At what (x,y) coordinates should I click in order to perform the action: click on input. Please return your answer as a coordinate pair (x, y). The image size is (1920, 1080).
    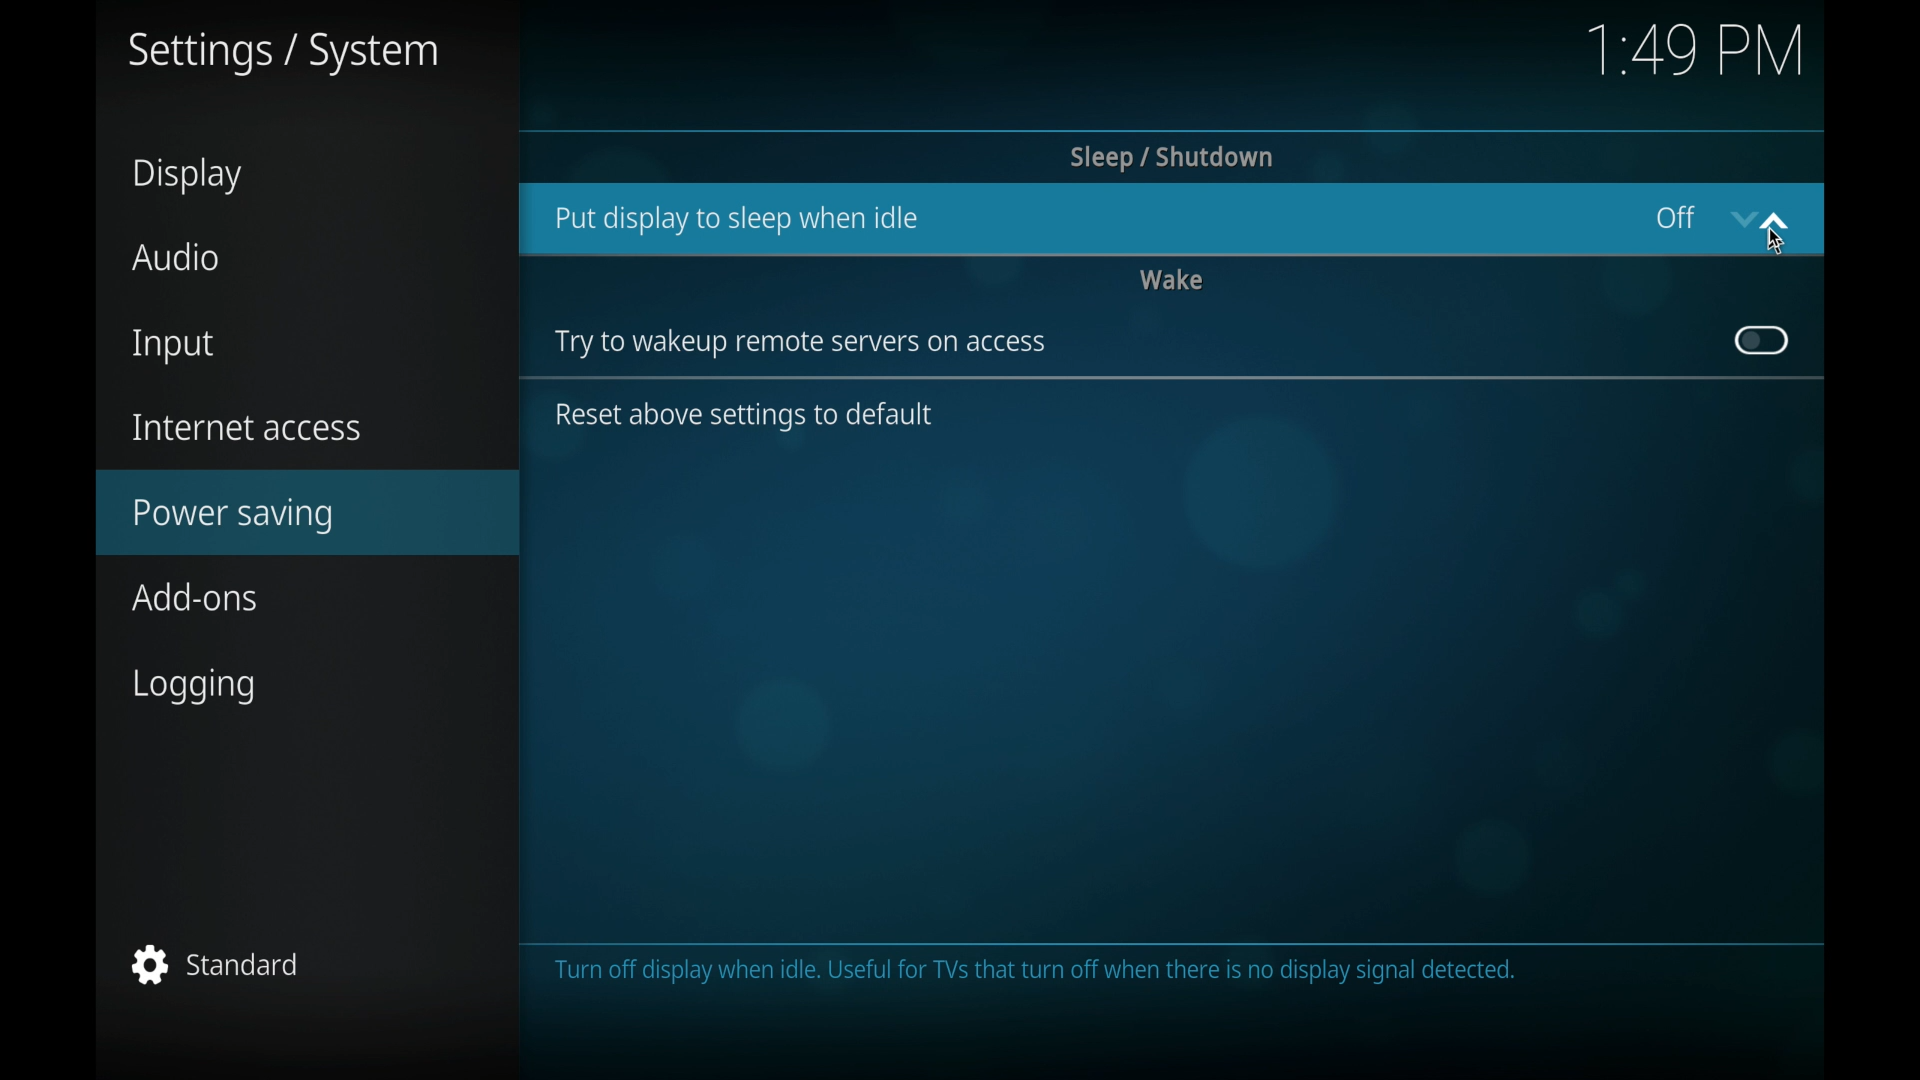
    Looking at the image, I should click on (170, 345).